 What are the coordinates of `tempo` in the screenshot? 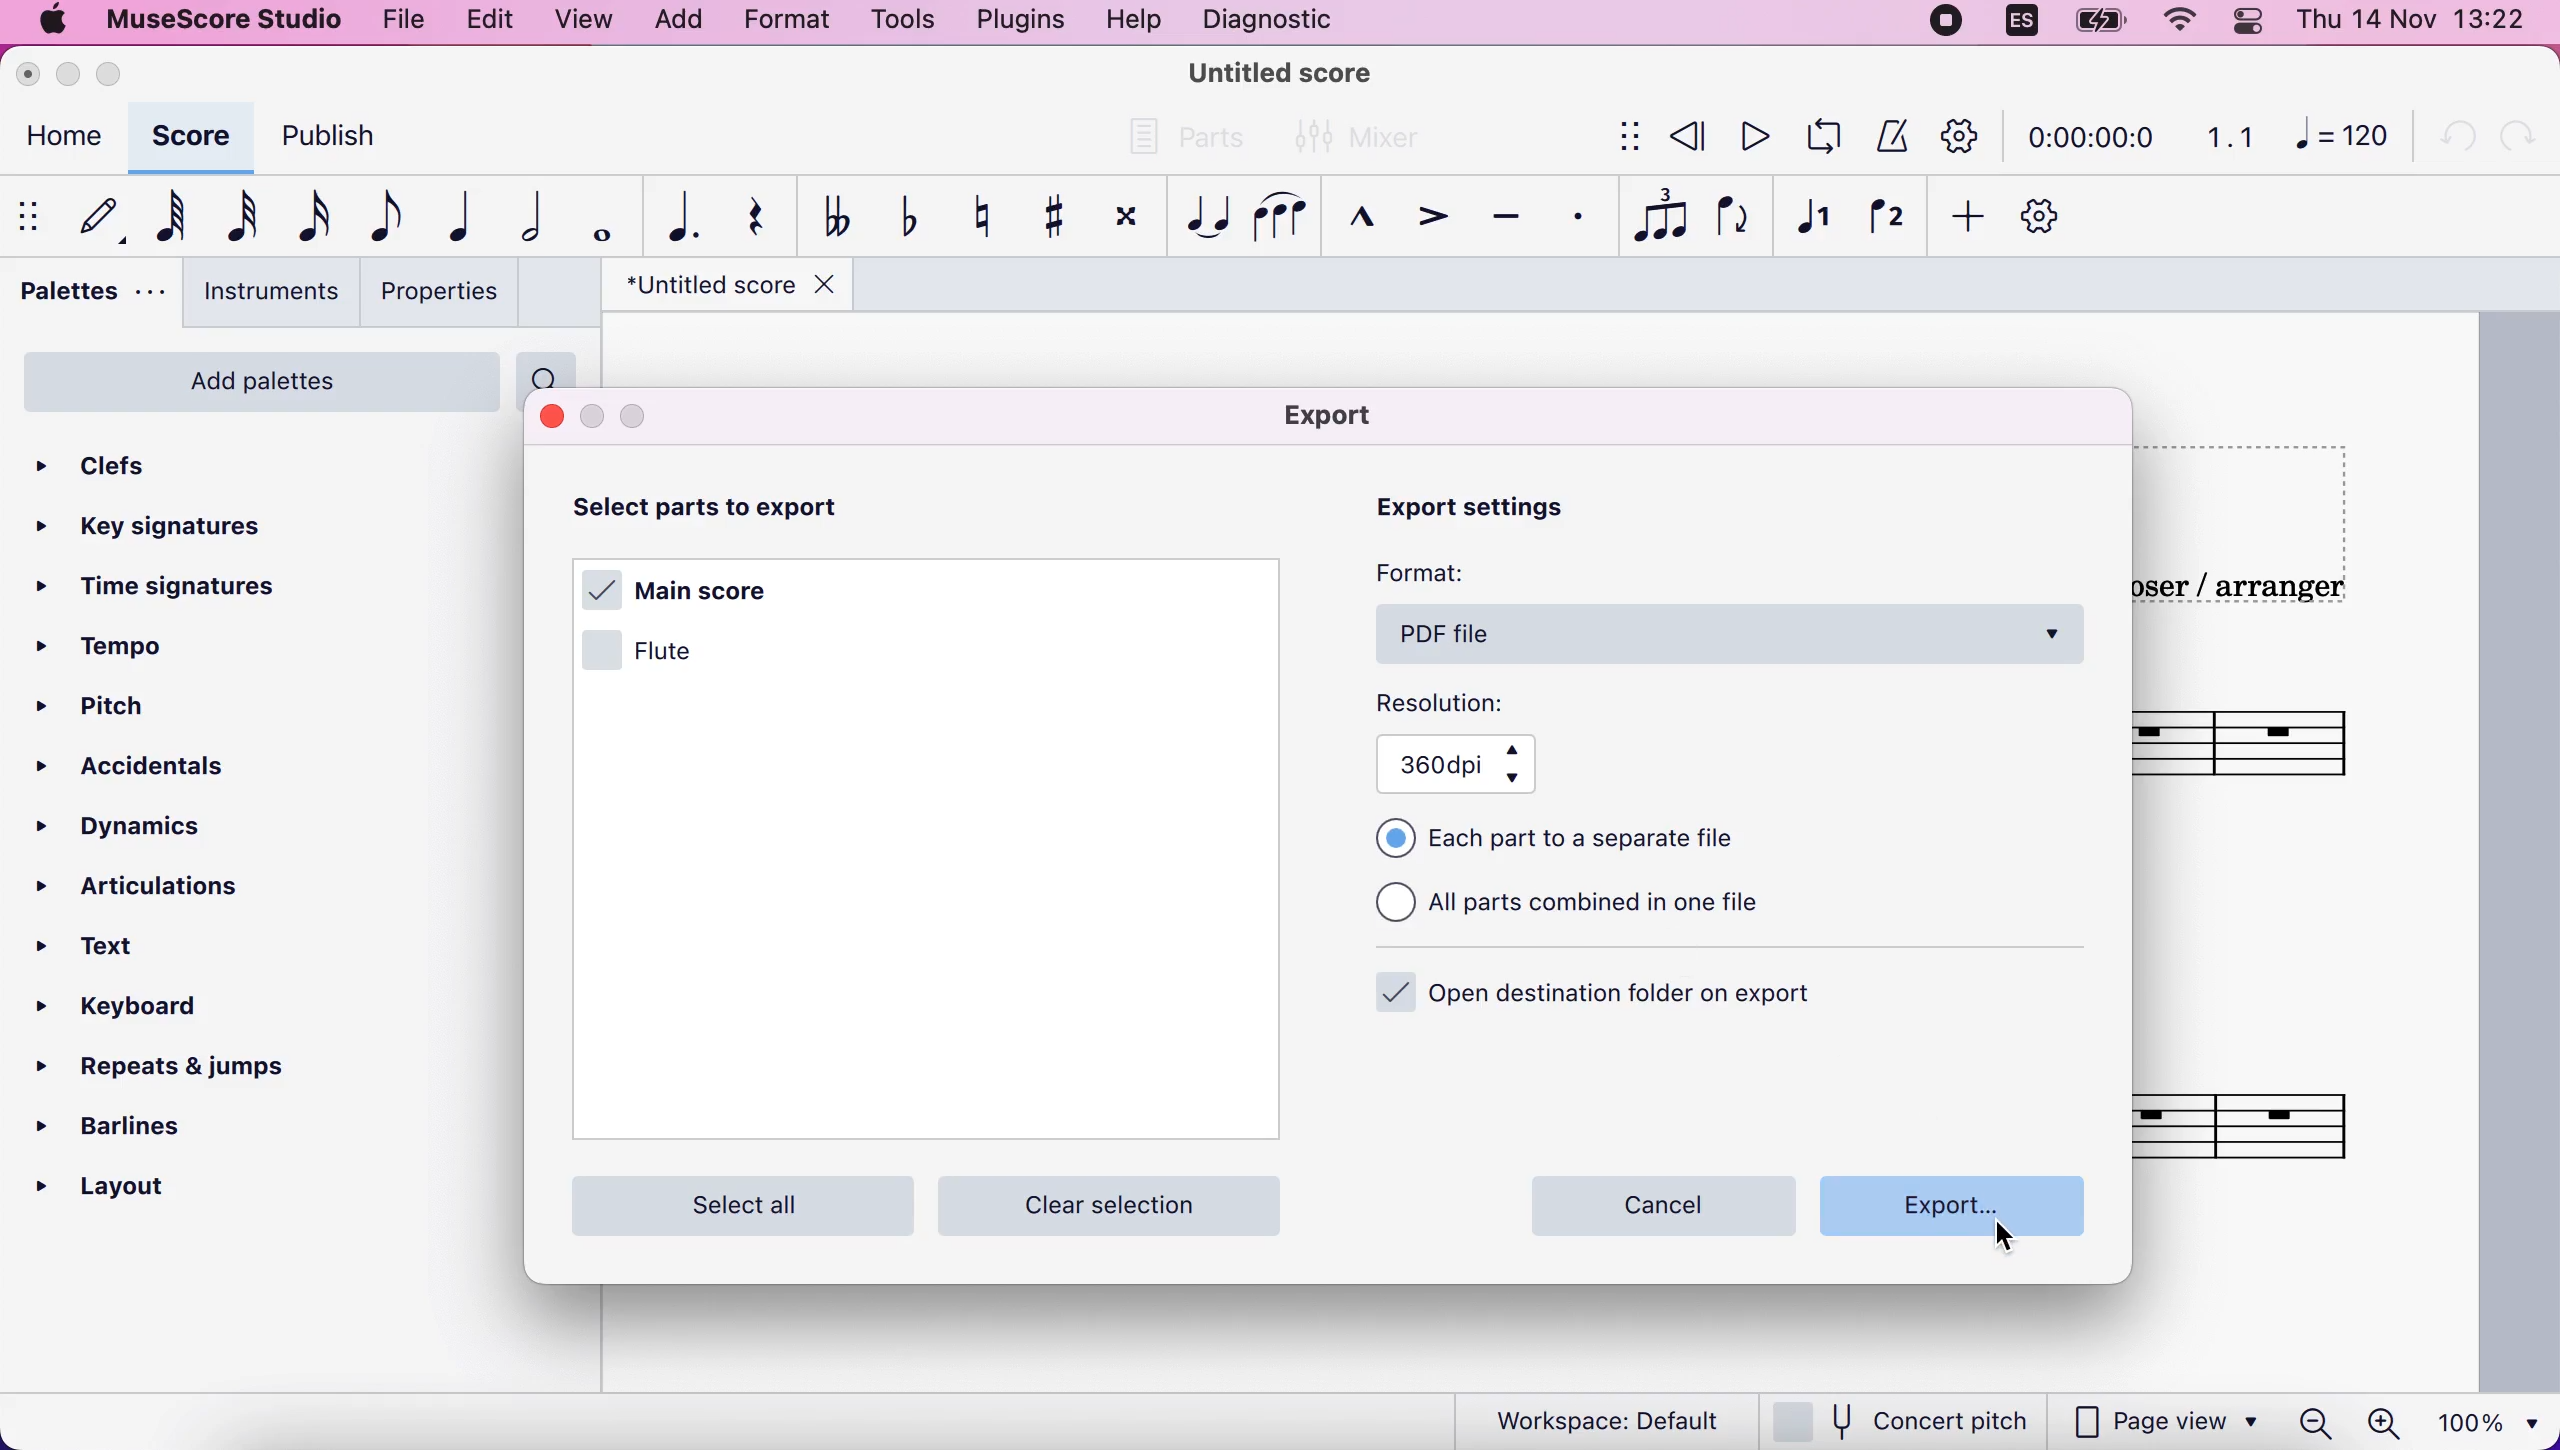 It's located at (134, 643).